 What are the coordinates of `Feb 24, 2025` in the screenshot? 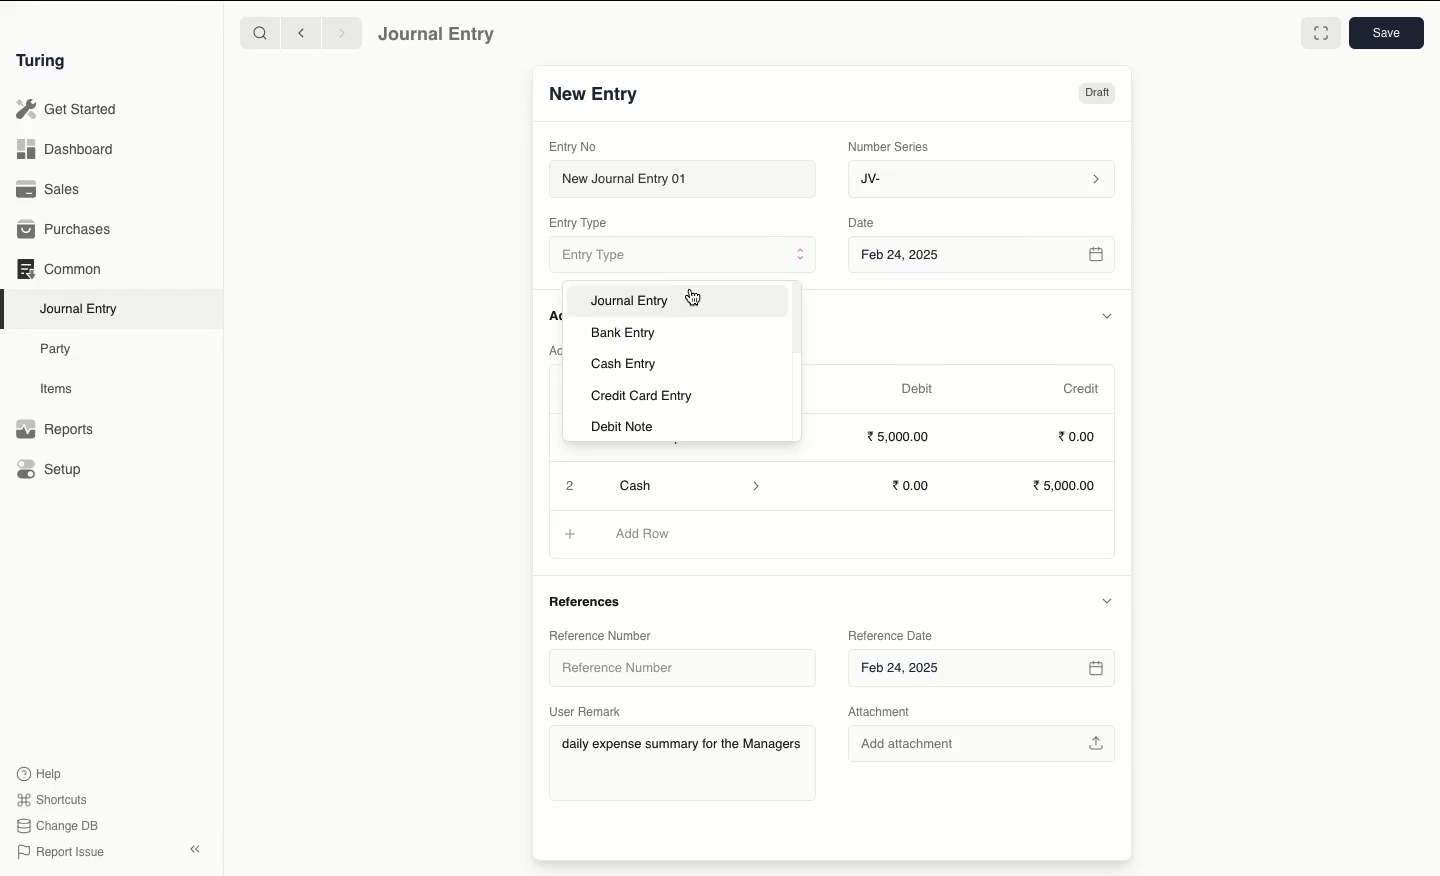 It's located at (984, 257).